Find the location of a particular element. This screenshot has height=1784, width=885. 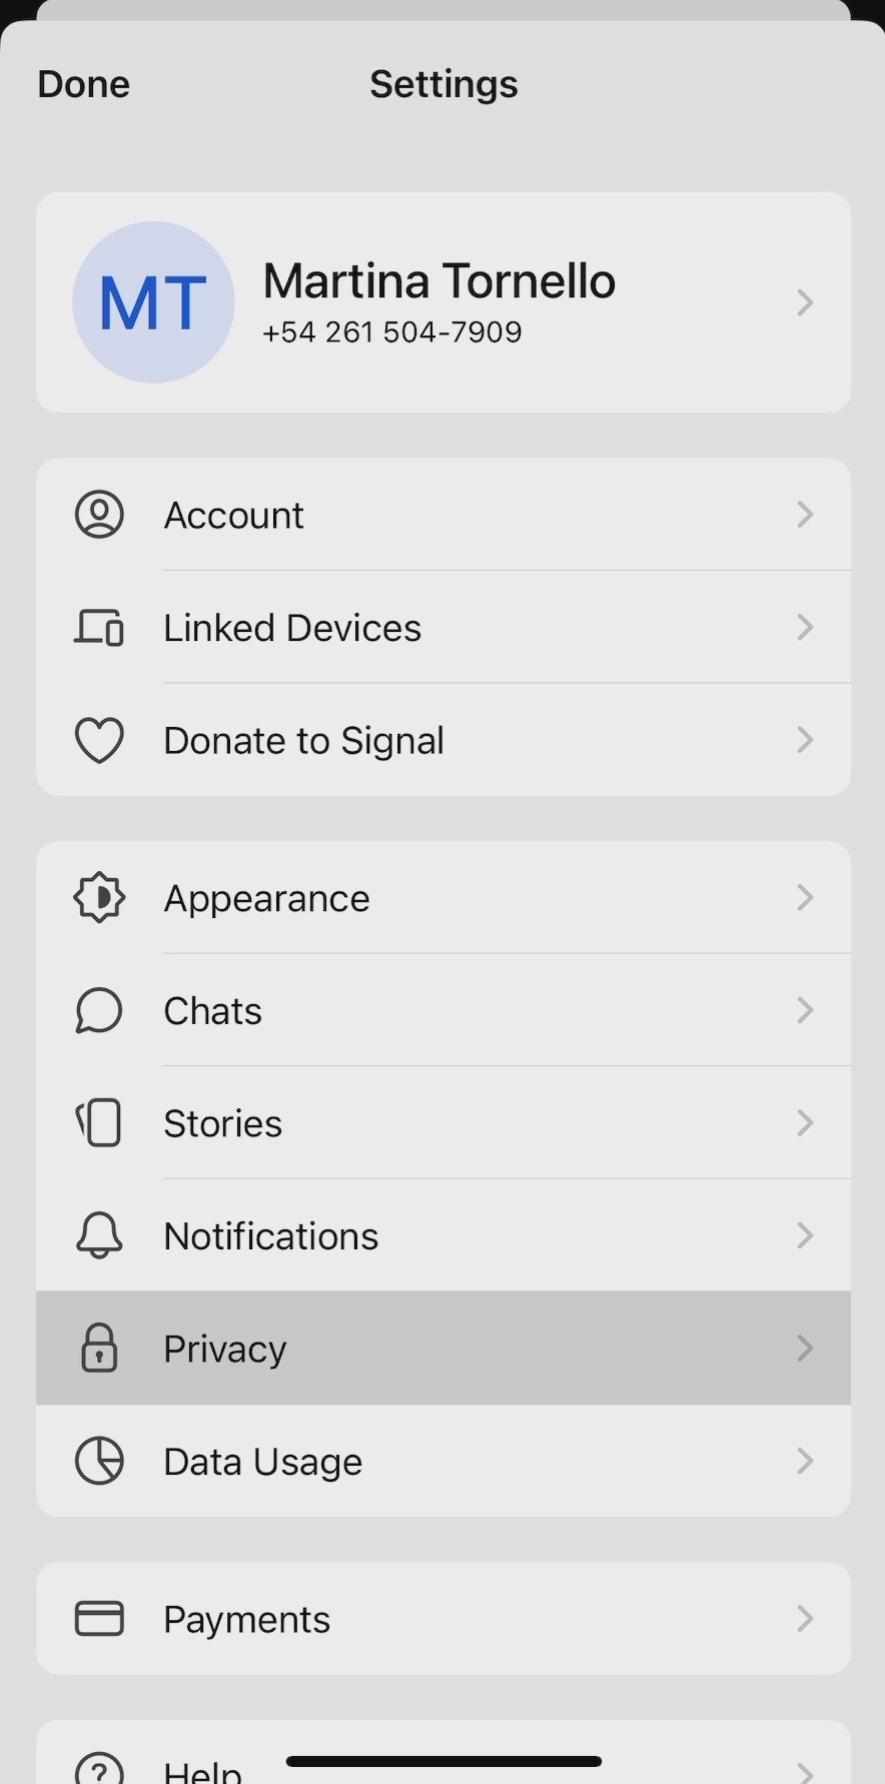

settings is located at coordinates (447, 83).